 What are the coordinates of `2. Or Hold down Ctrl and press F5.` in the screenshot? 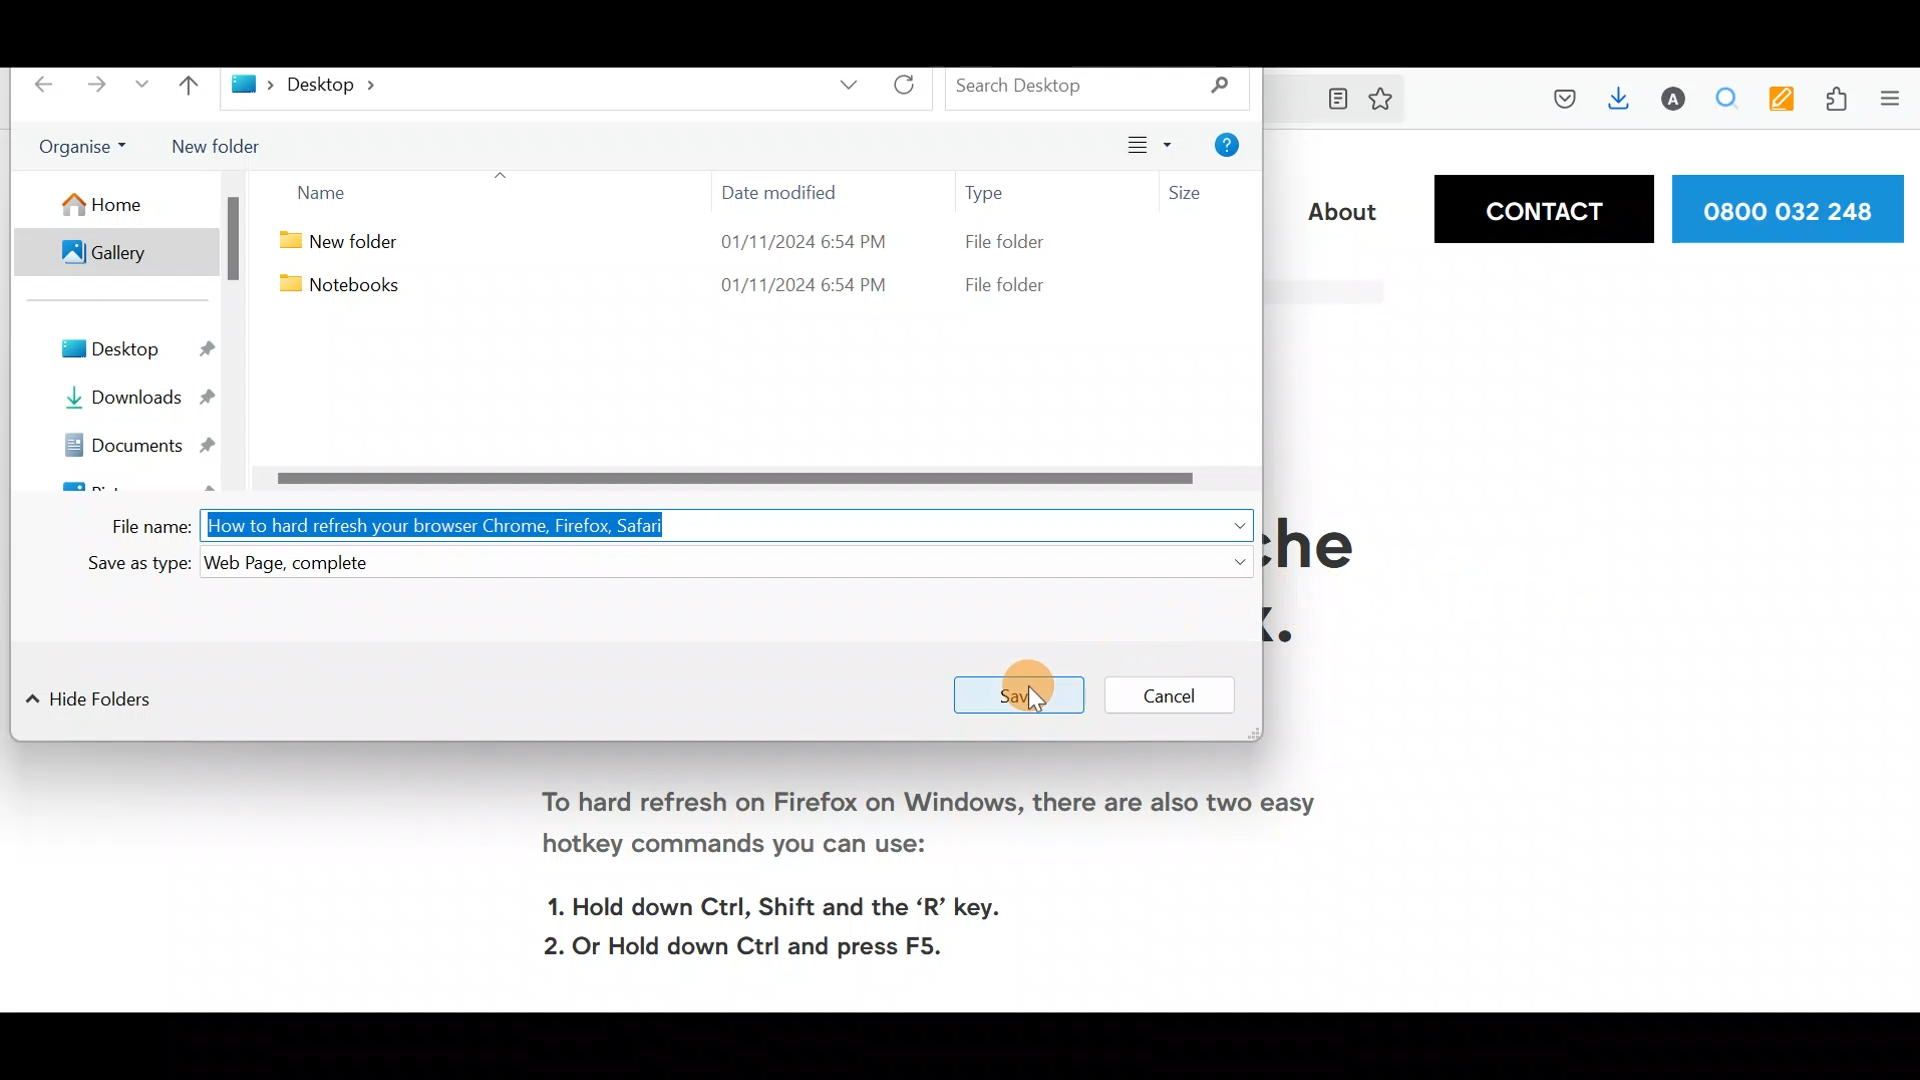 It's located at (756, 945).